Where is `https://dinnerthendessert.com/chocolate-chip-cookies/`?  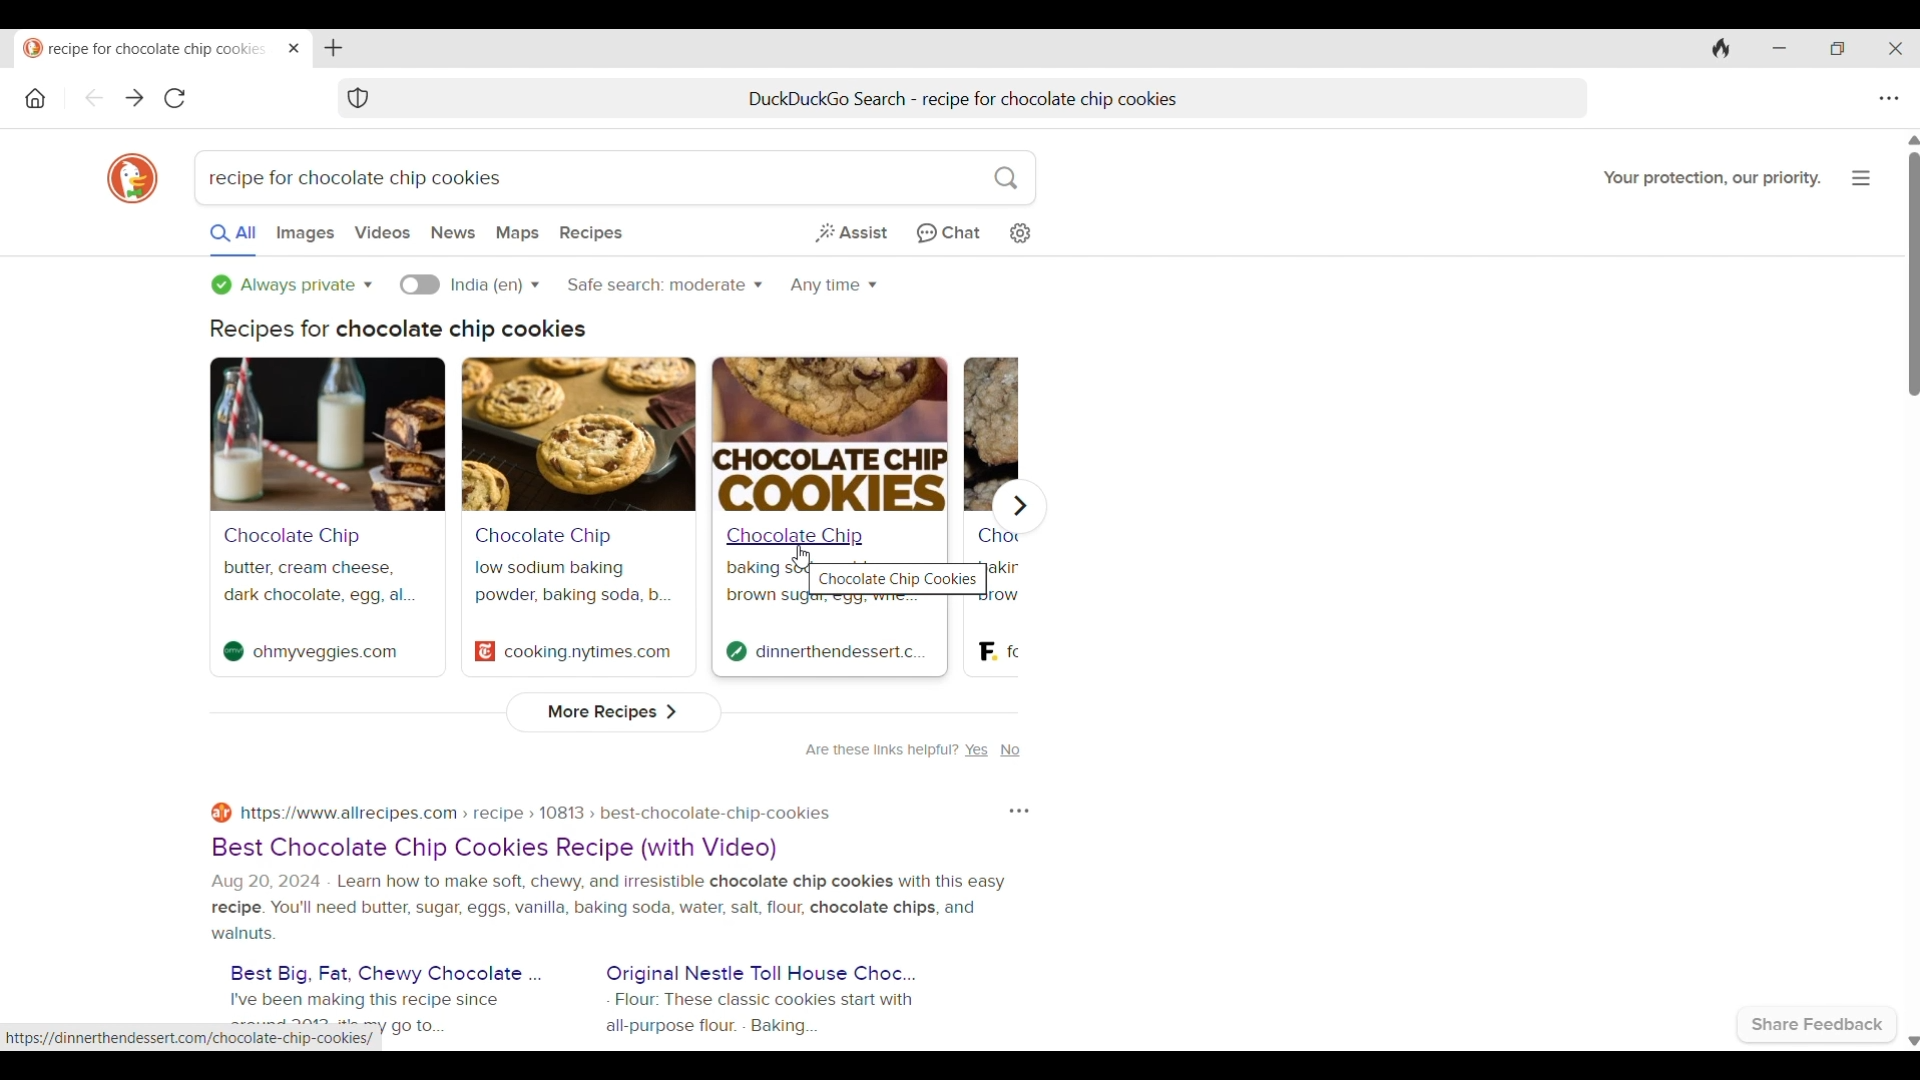 https://dinnerthendessert.com/chocolate-chip-cookies/ is located at coordinates (190, 1038).